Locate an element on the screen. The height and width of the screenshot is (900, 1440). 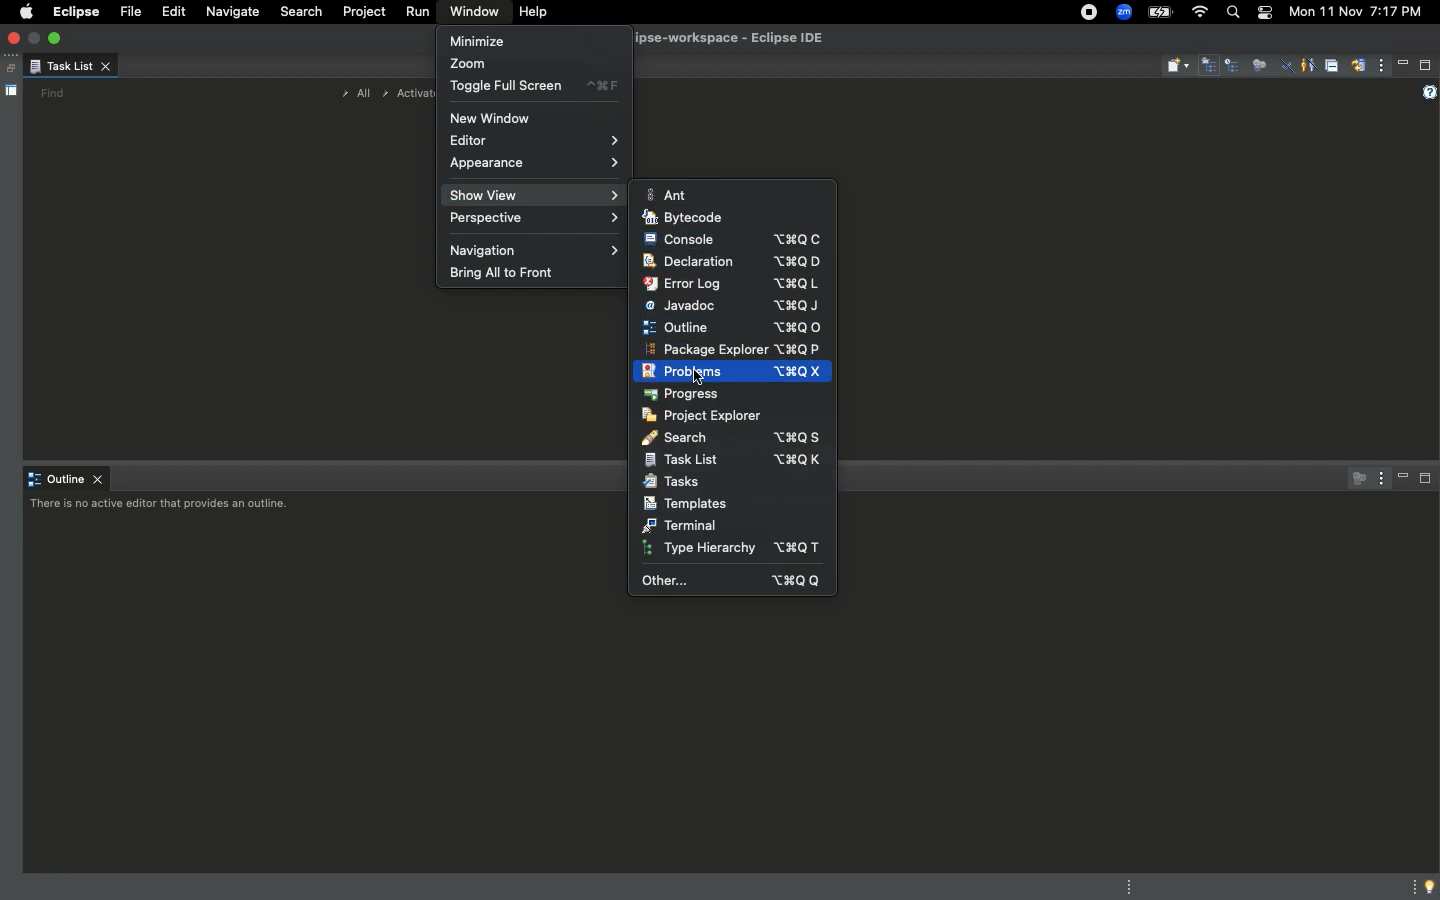
Editor is located at coordinates (530, 141).